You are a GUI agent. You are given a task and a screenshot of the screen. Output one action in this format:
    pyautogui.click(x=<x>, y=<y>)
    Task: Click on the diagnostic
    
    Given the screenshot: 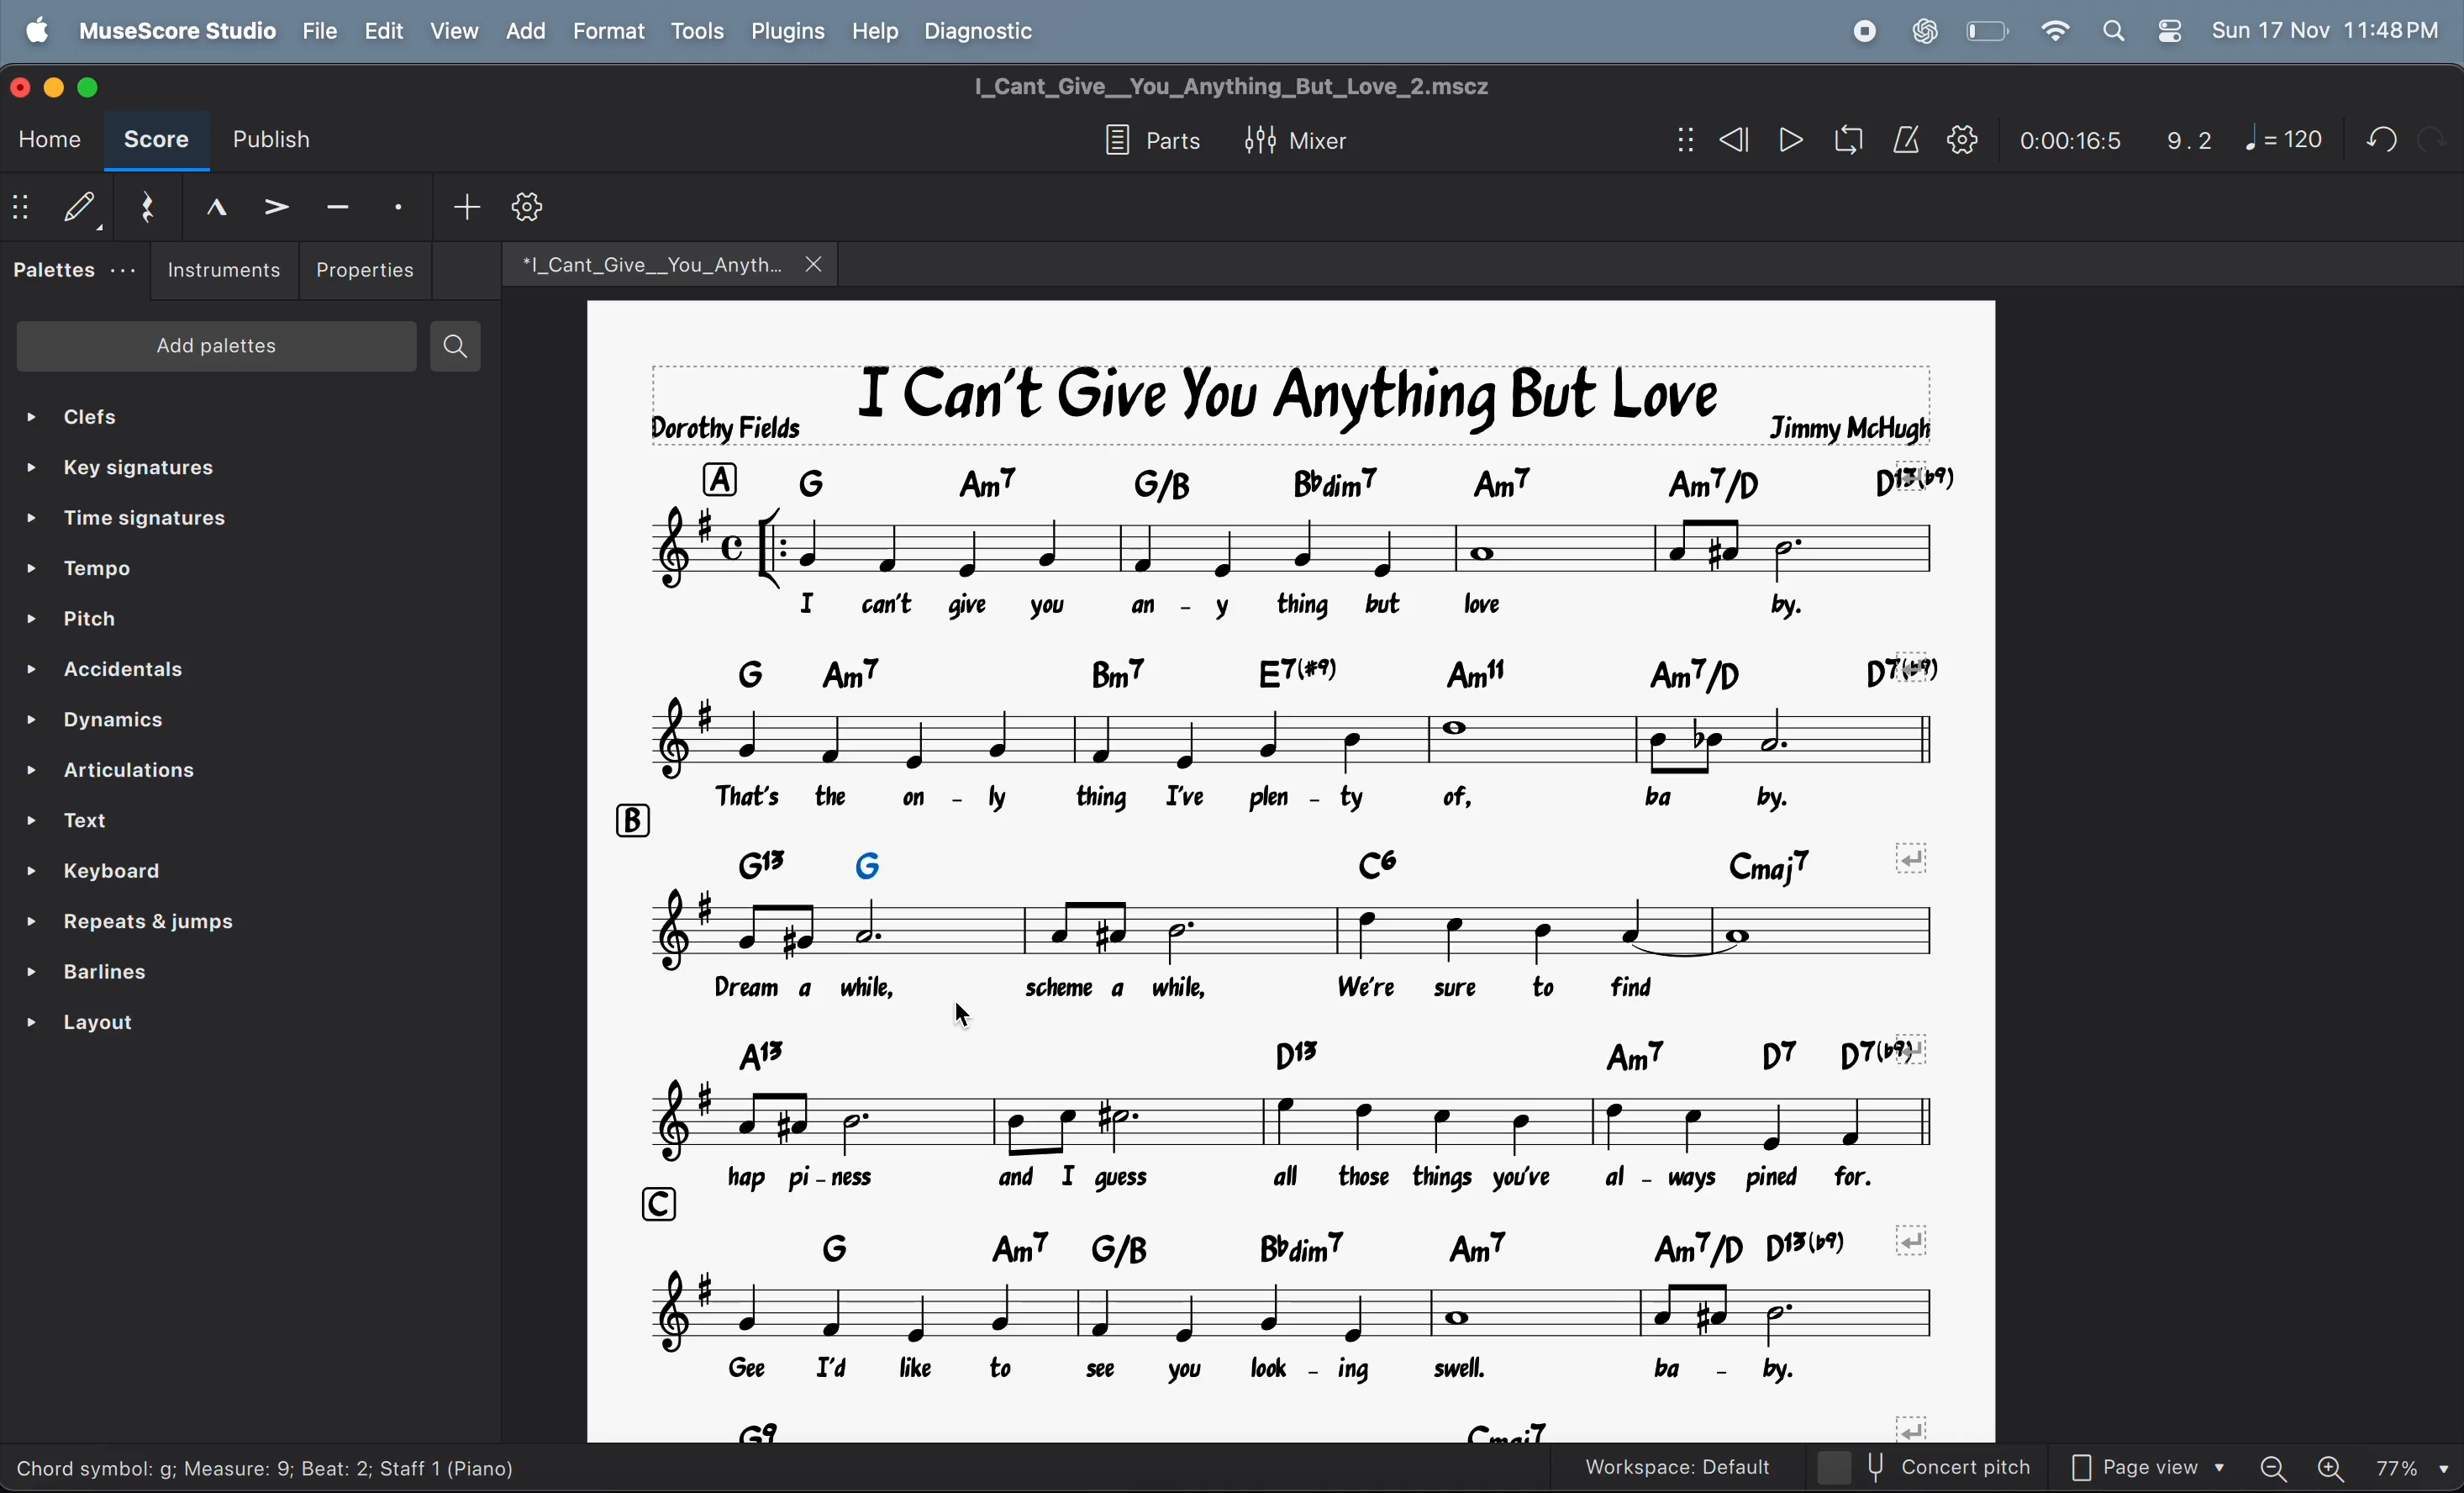 What is the action you would take?
    pyautogui.click(x=992, y=34)
    